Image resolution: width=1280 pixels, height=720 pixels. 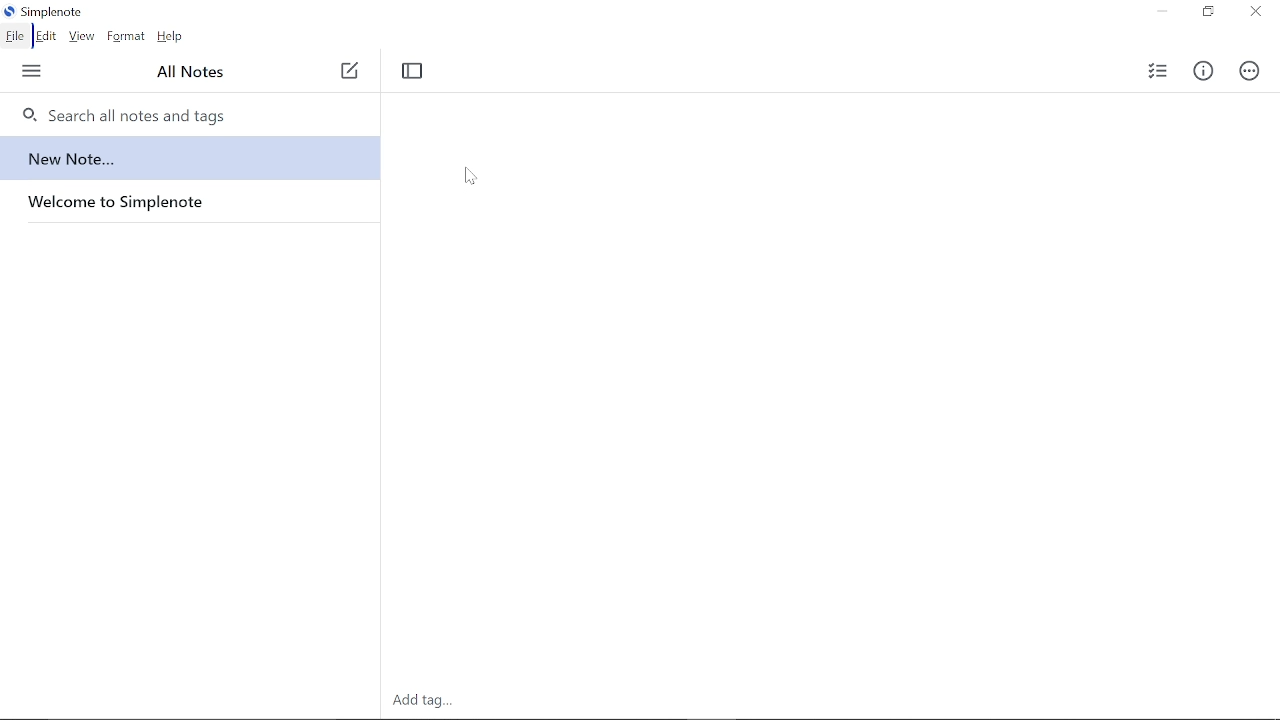 What do you see at coordinates (1206, 14) in the screenshot?
I see `Restore down` at bounding box center [1206, 14].